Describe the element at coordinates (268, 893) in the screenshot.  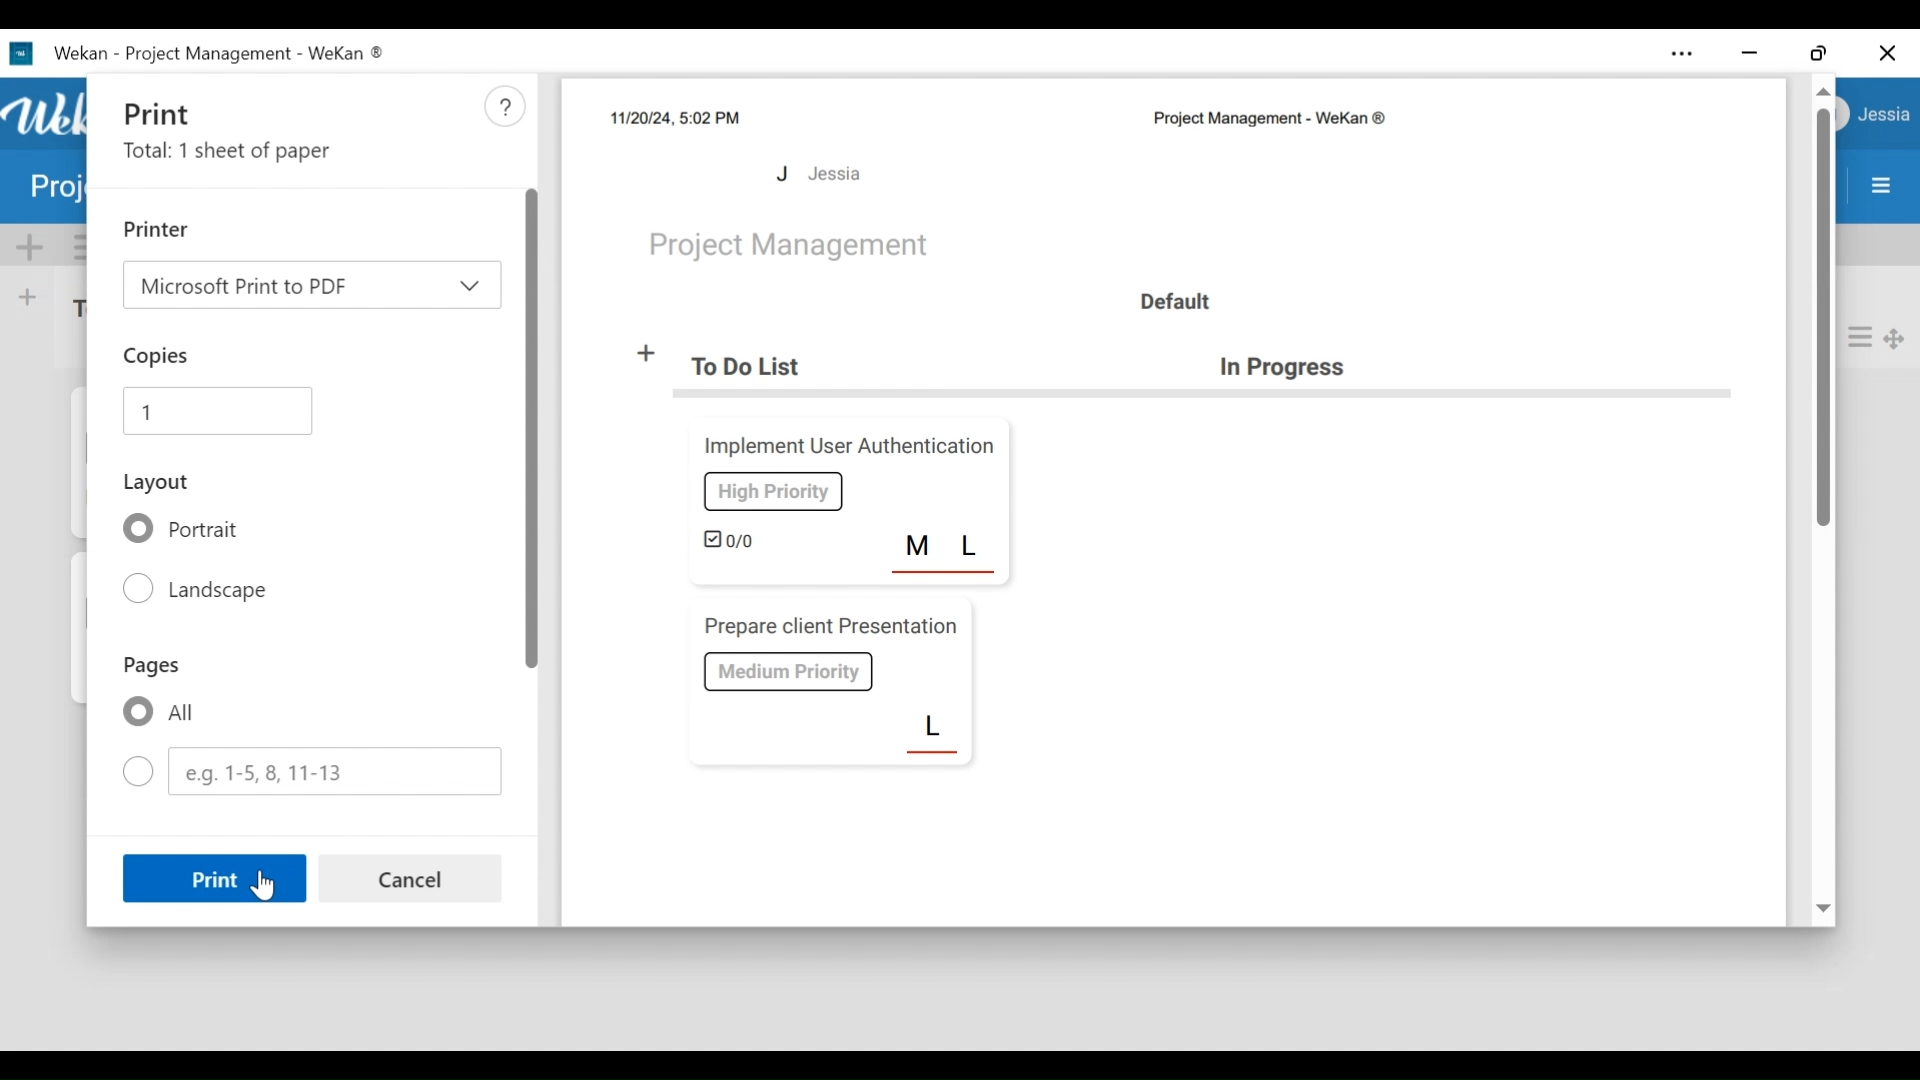
I see `cursor` at that location.